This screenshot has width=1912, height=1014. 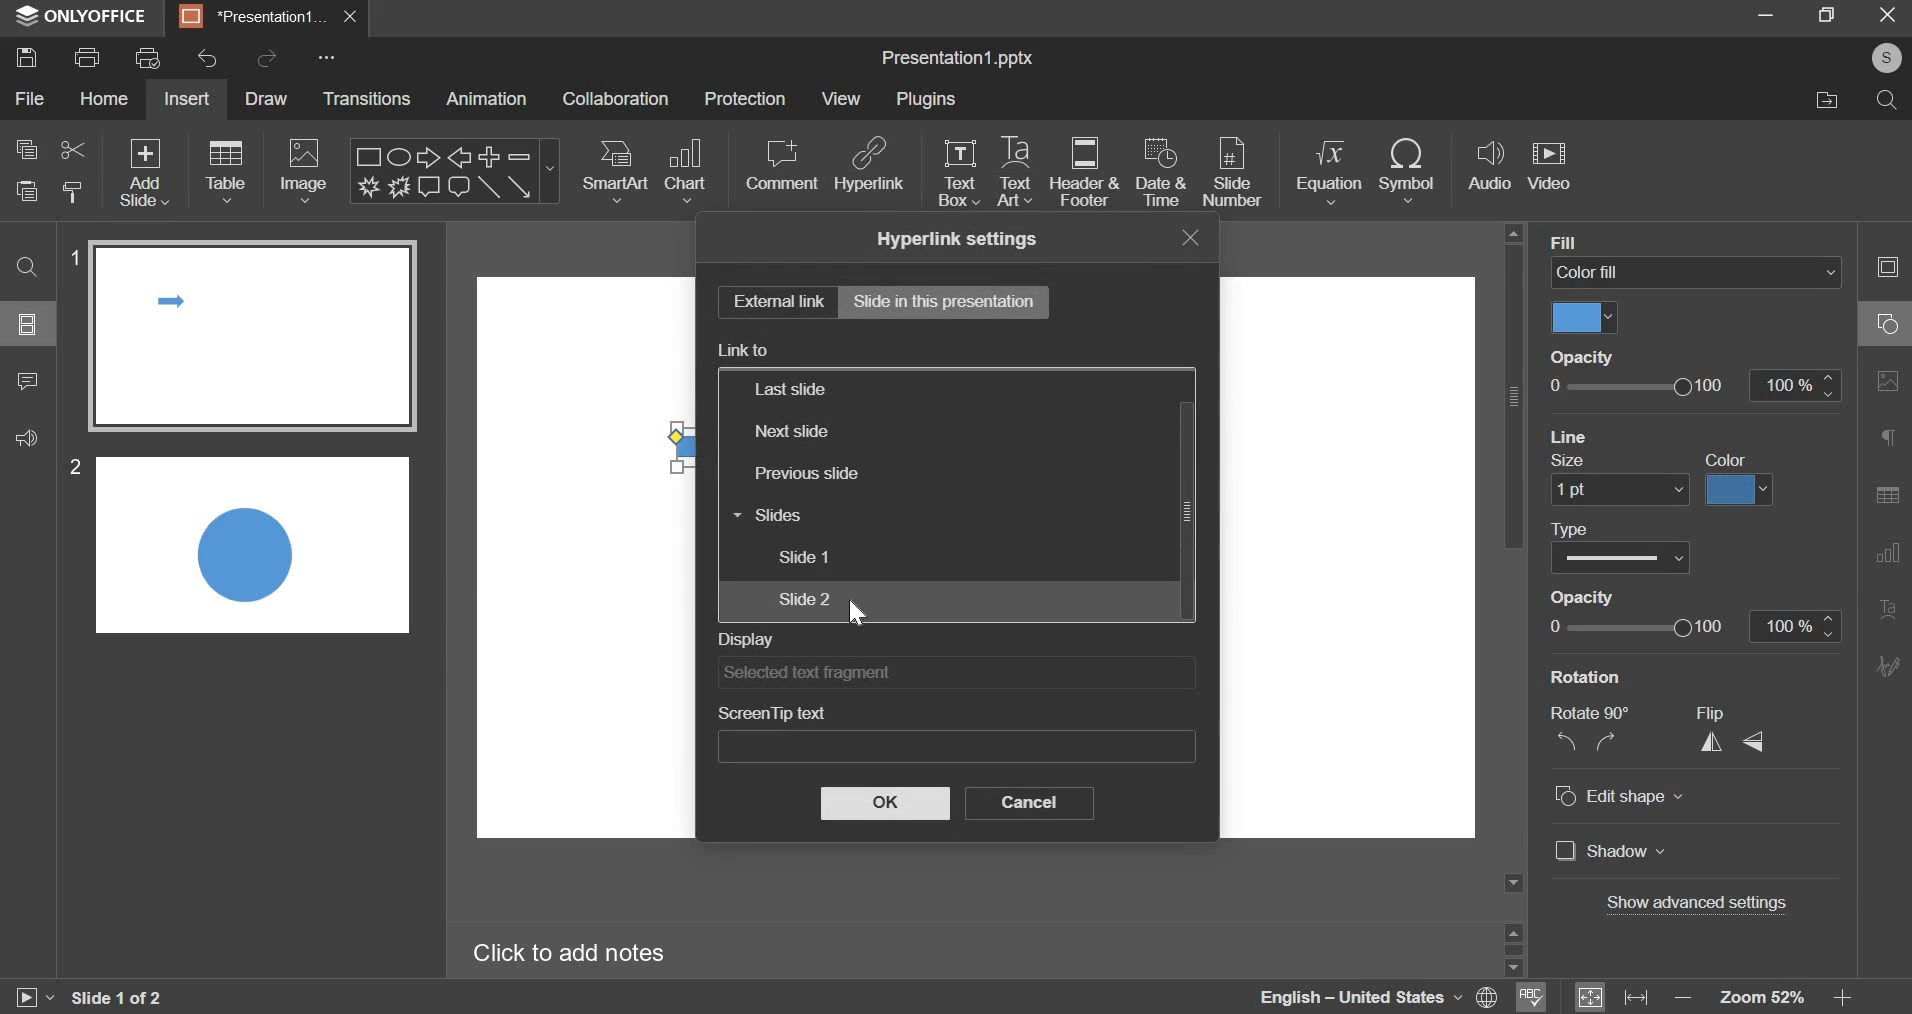 What do you see at coordinates (429, 157) in the screenshot?
I see `Right arrow` at bounding box center [429, 157].